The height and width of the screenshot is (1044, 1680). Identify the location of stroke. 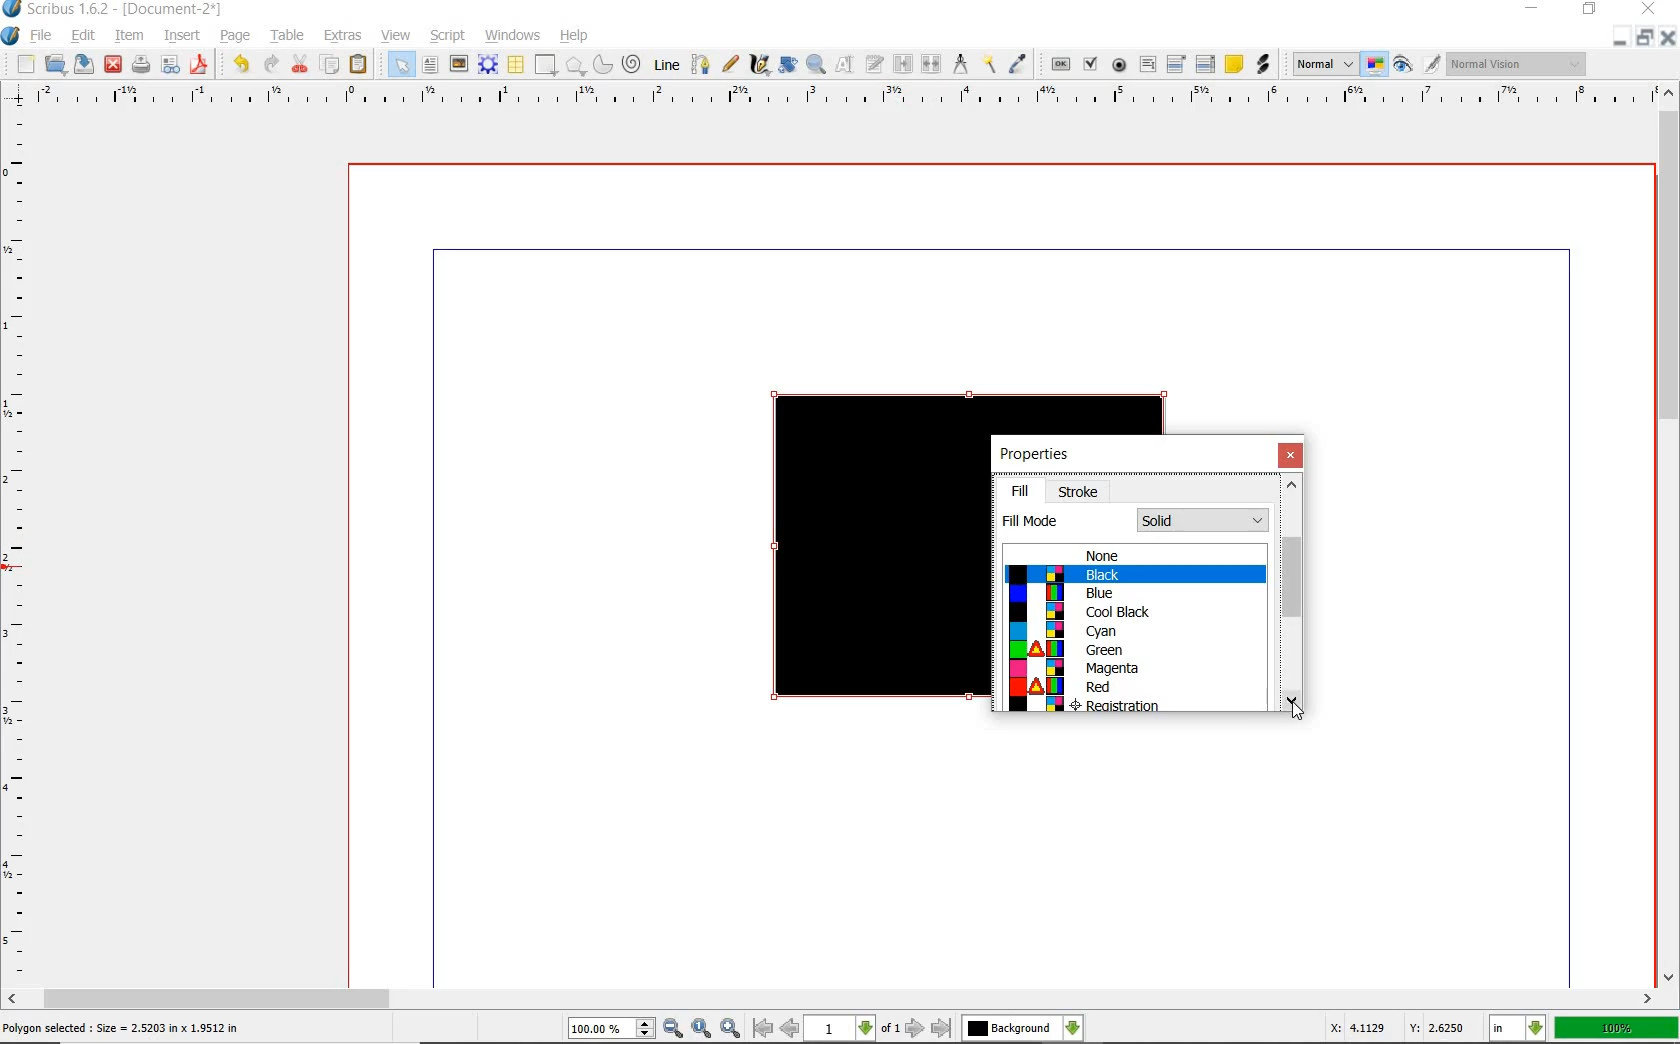
(1083, 494).